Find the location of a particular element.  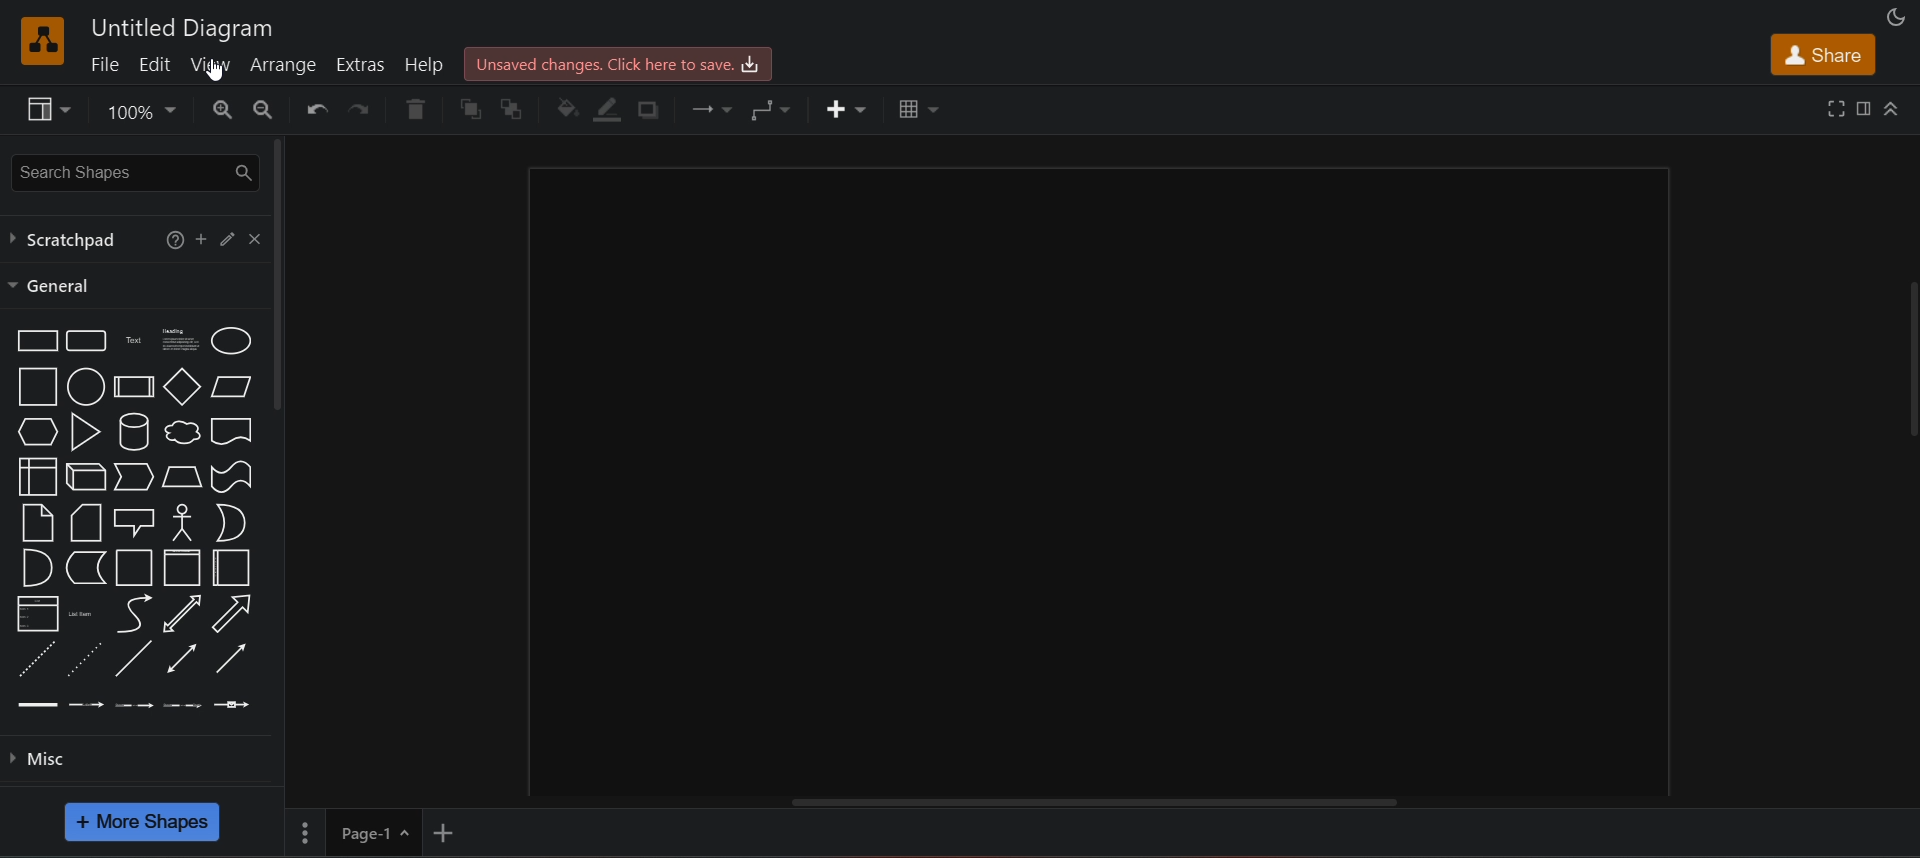

search shapes is located at coordinates (131, 170).